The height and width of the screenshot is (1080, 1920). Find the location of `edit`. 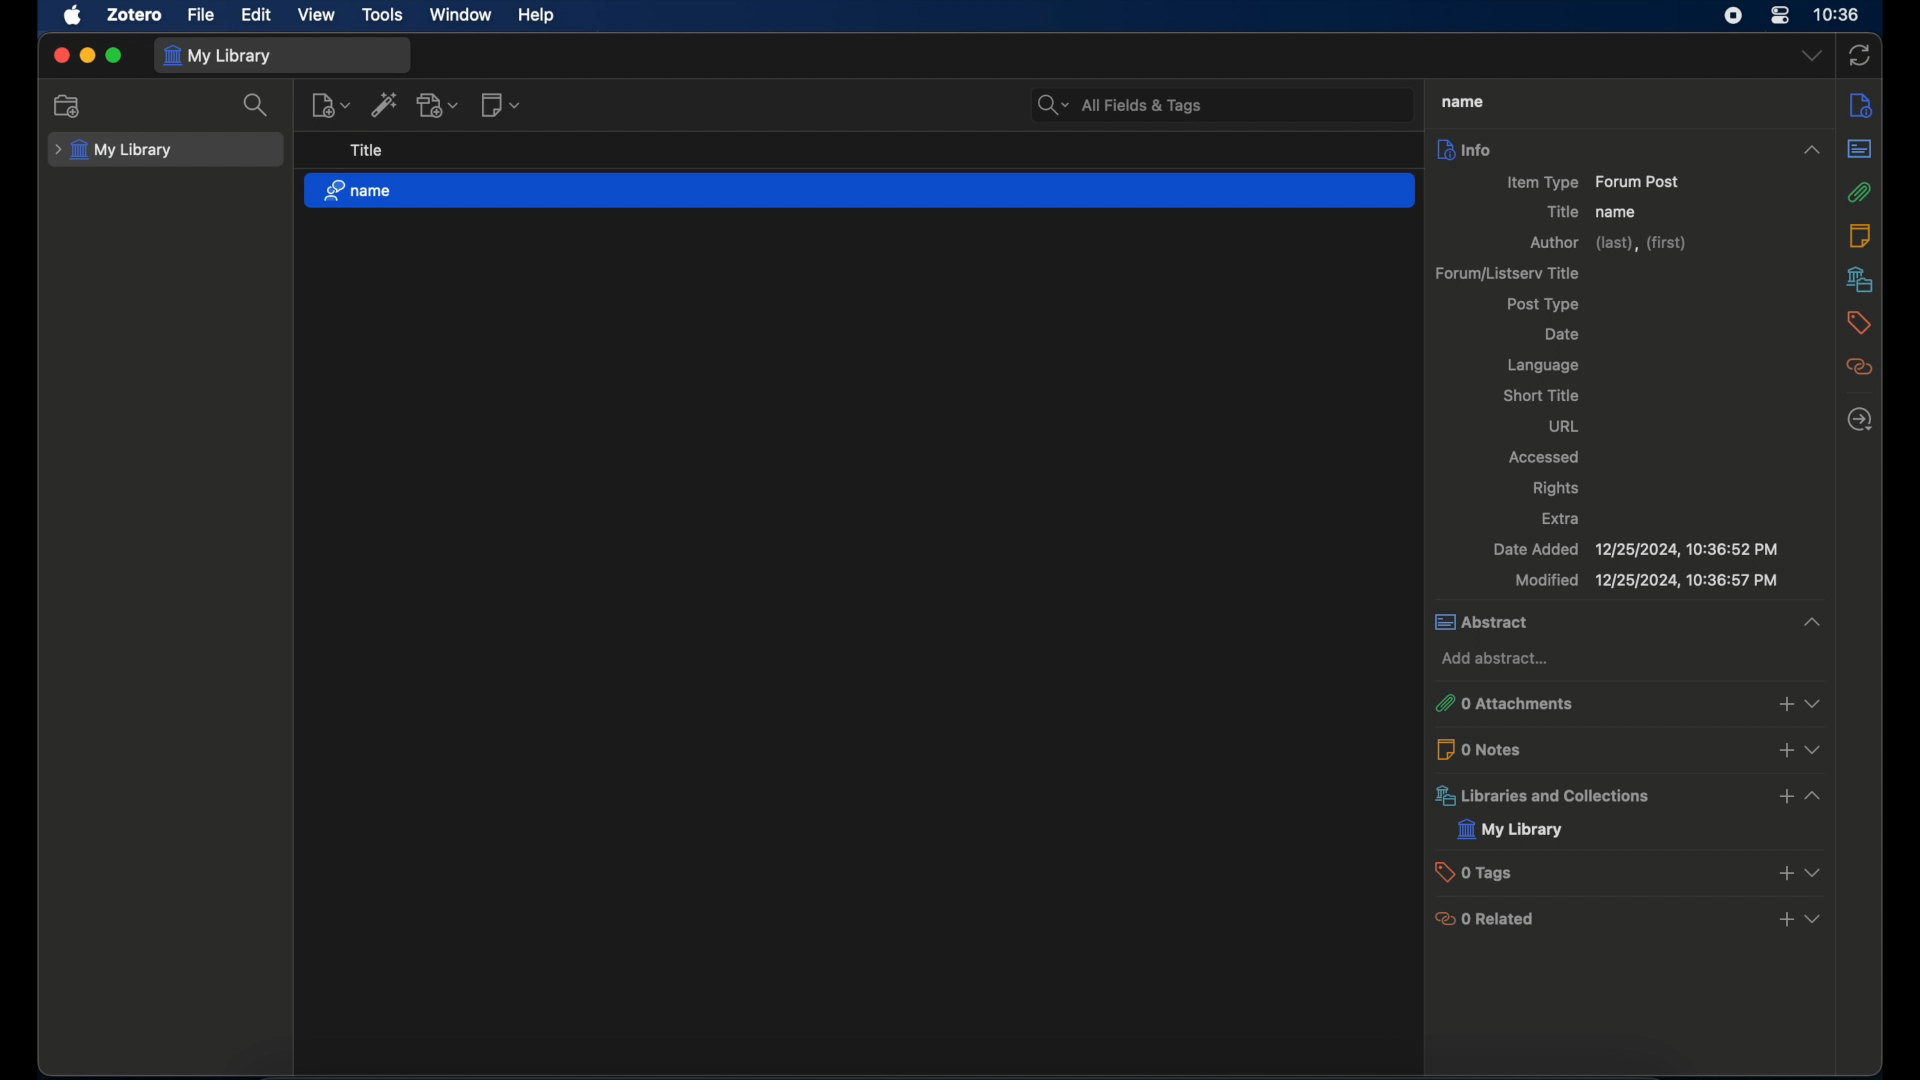

edit is located at coordinates (260, 15).